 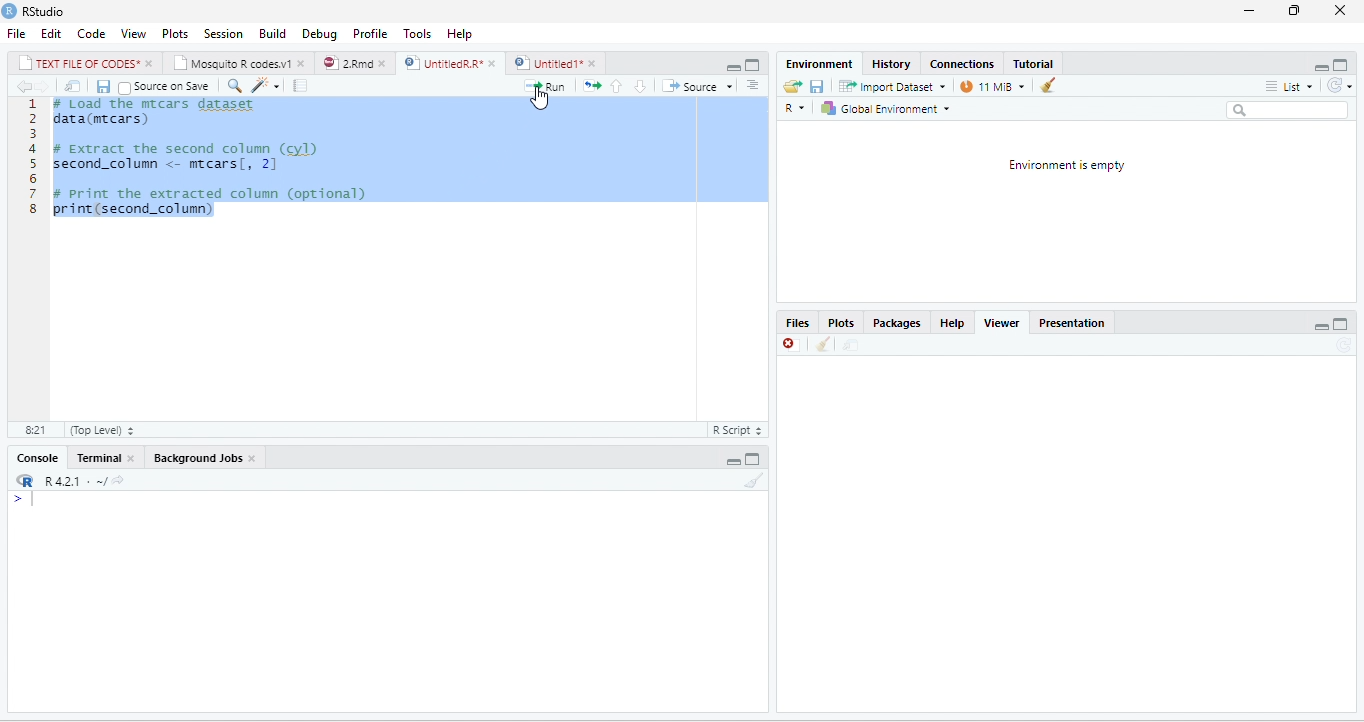 I want to click on show document outline, so click(x=752, y=85).